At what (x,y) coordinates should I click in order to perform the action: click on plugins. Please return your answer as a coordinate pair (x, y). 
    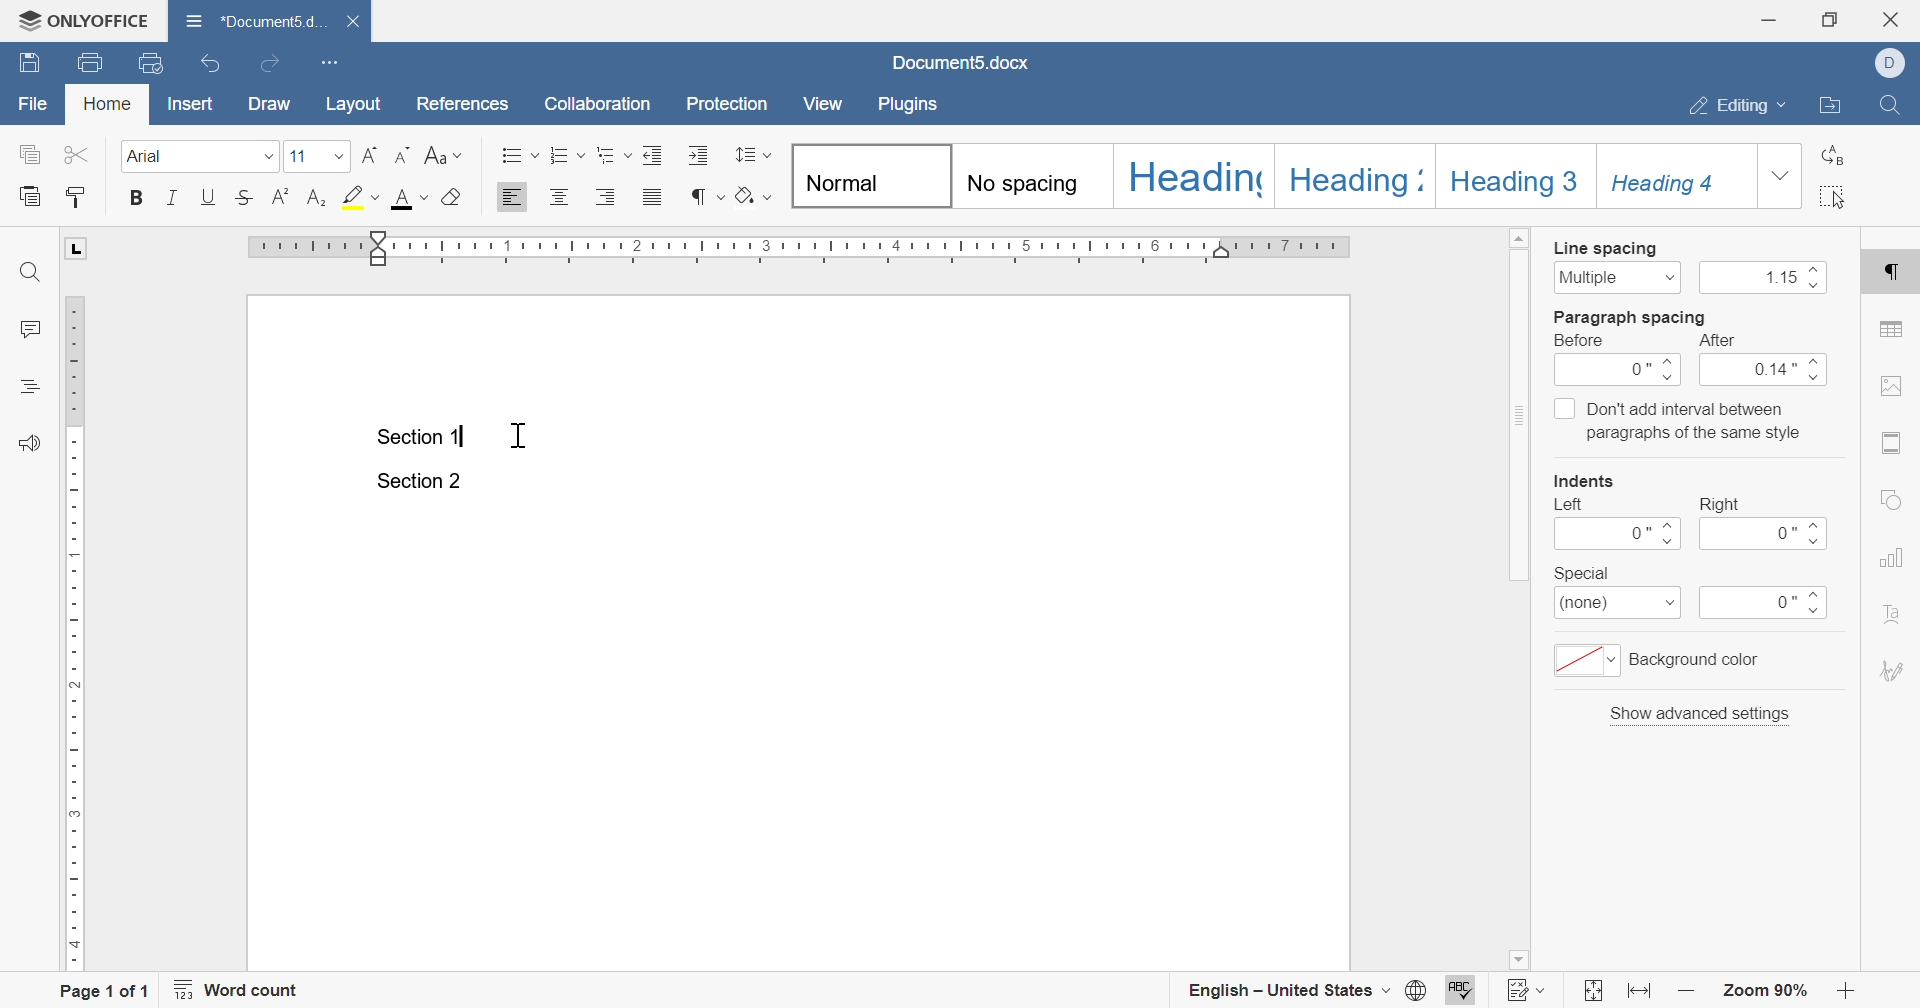
    Looking at the image, I should click on (907, 104).